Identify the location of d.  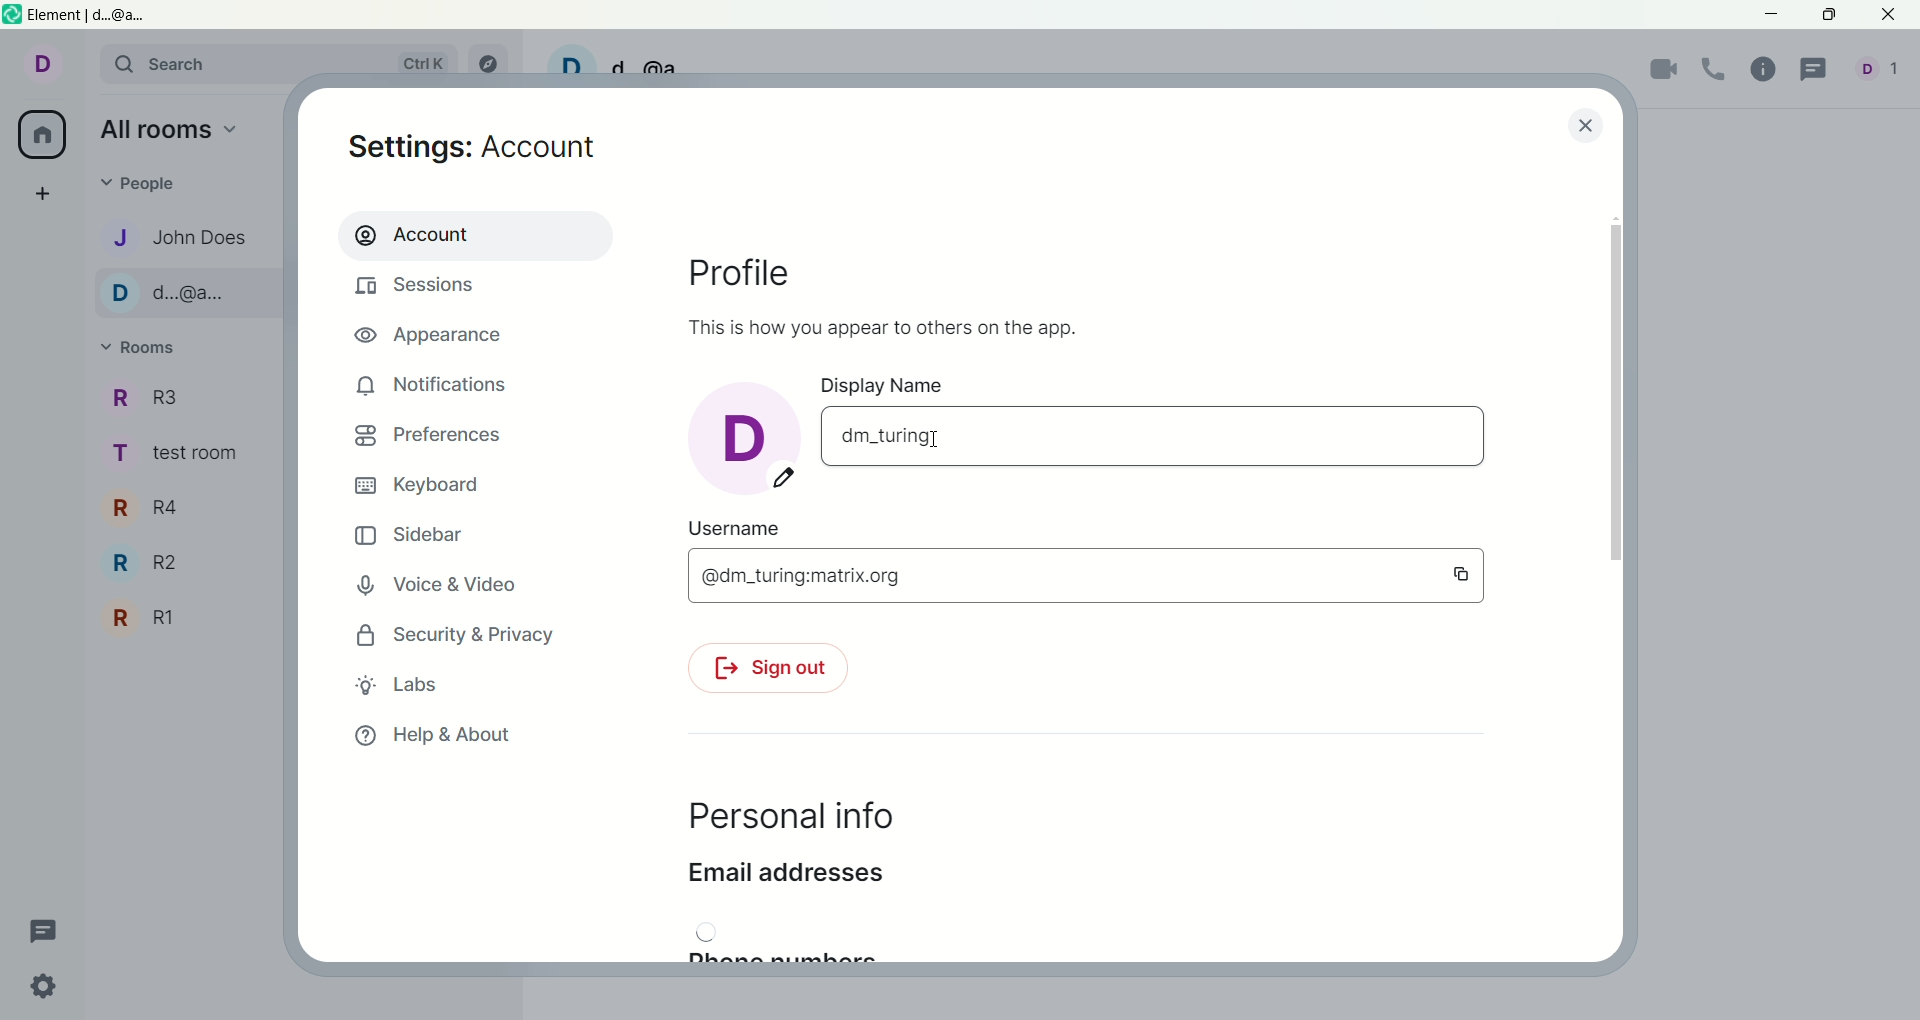
(743, 435).